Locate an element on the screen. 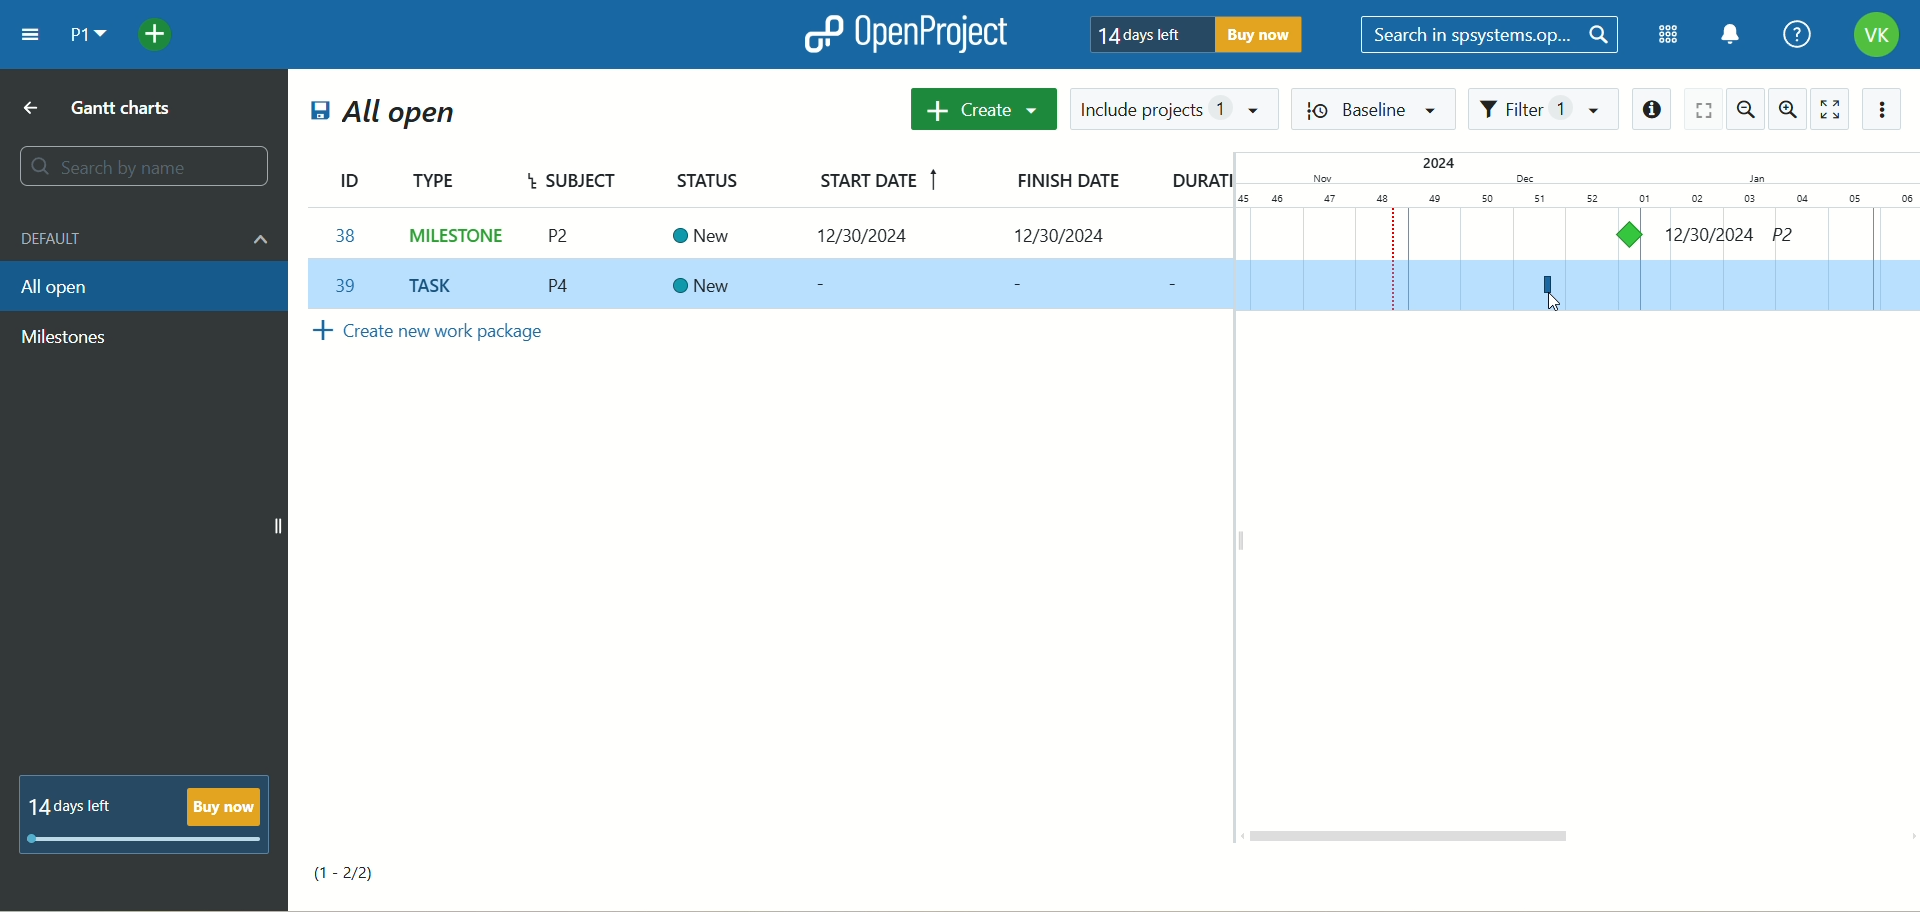  buy now is located at coordinates (1267, 38).